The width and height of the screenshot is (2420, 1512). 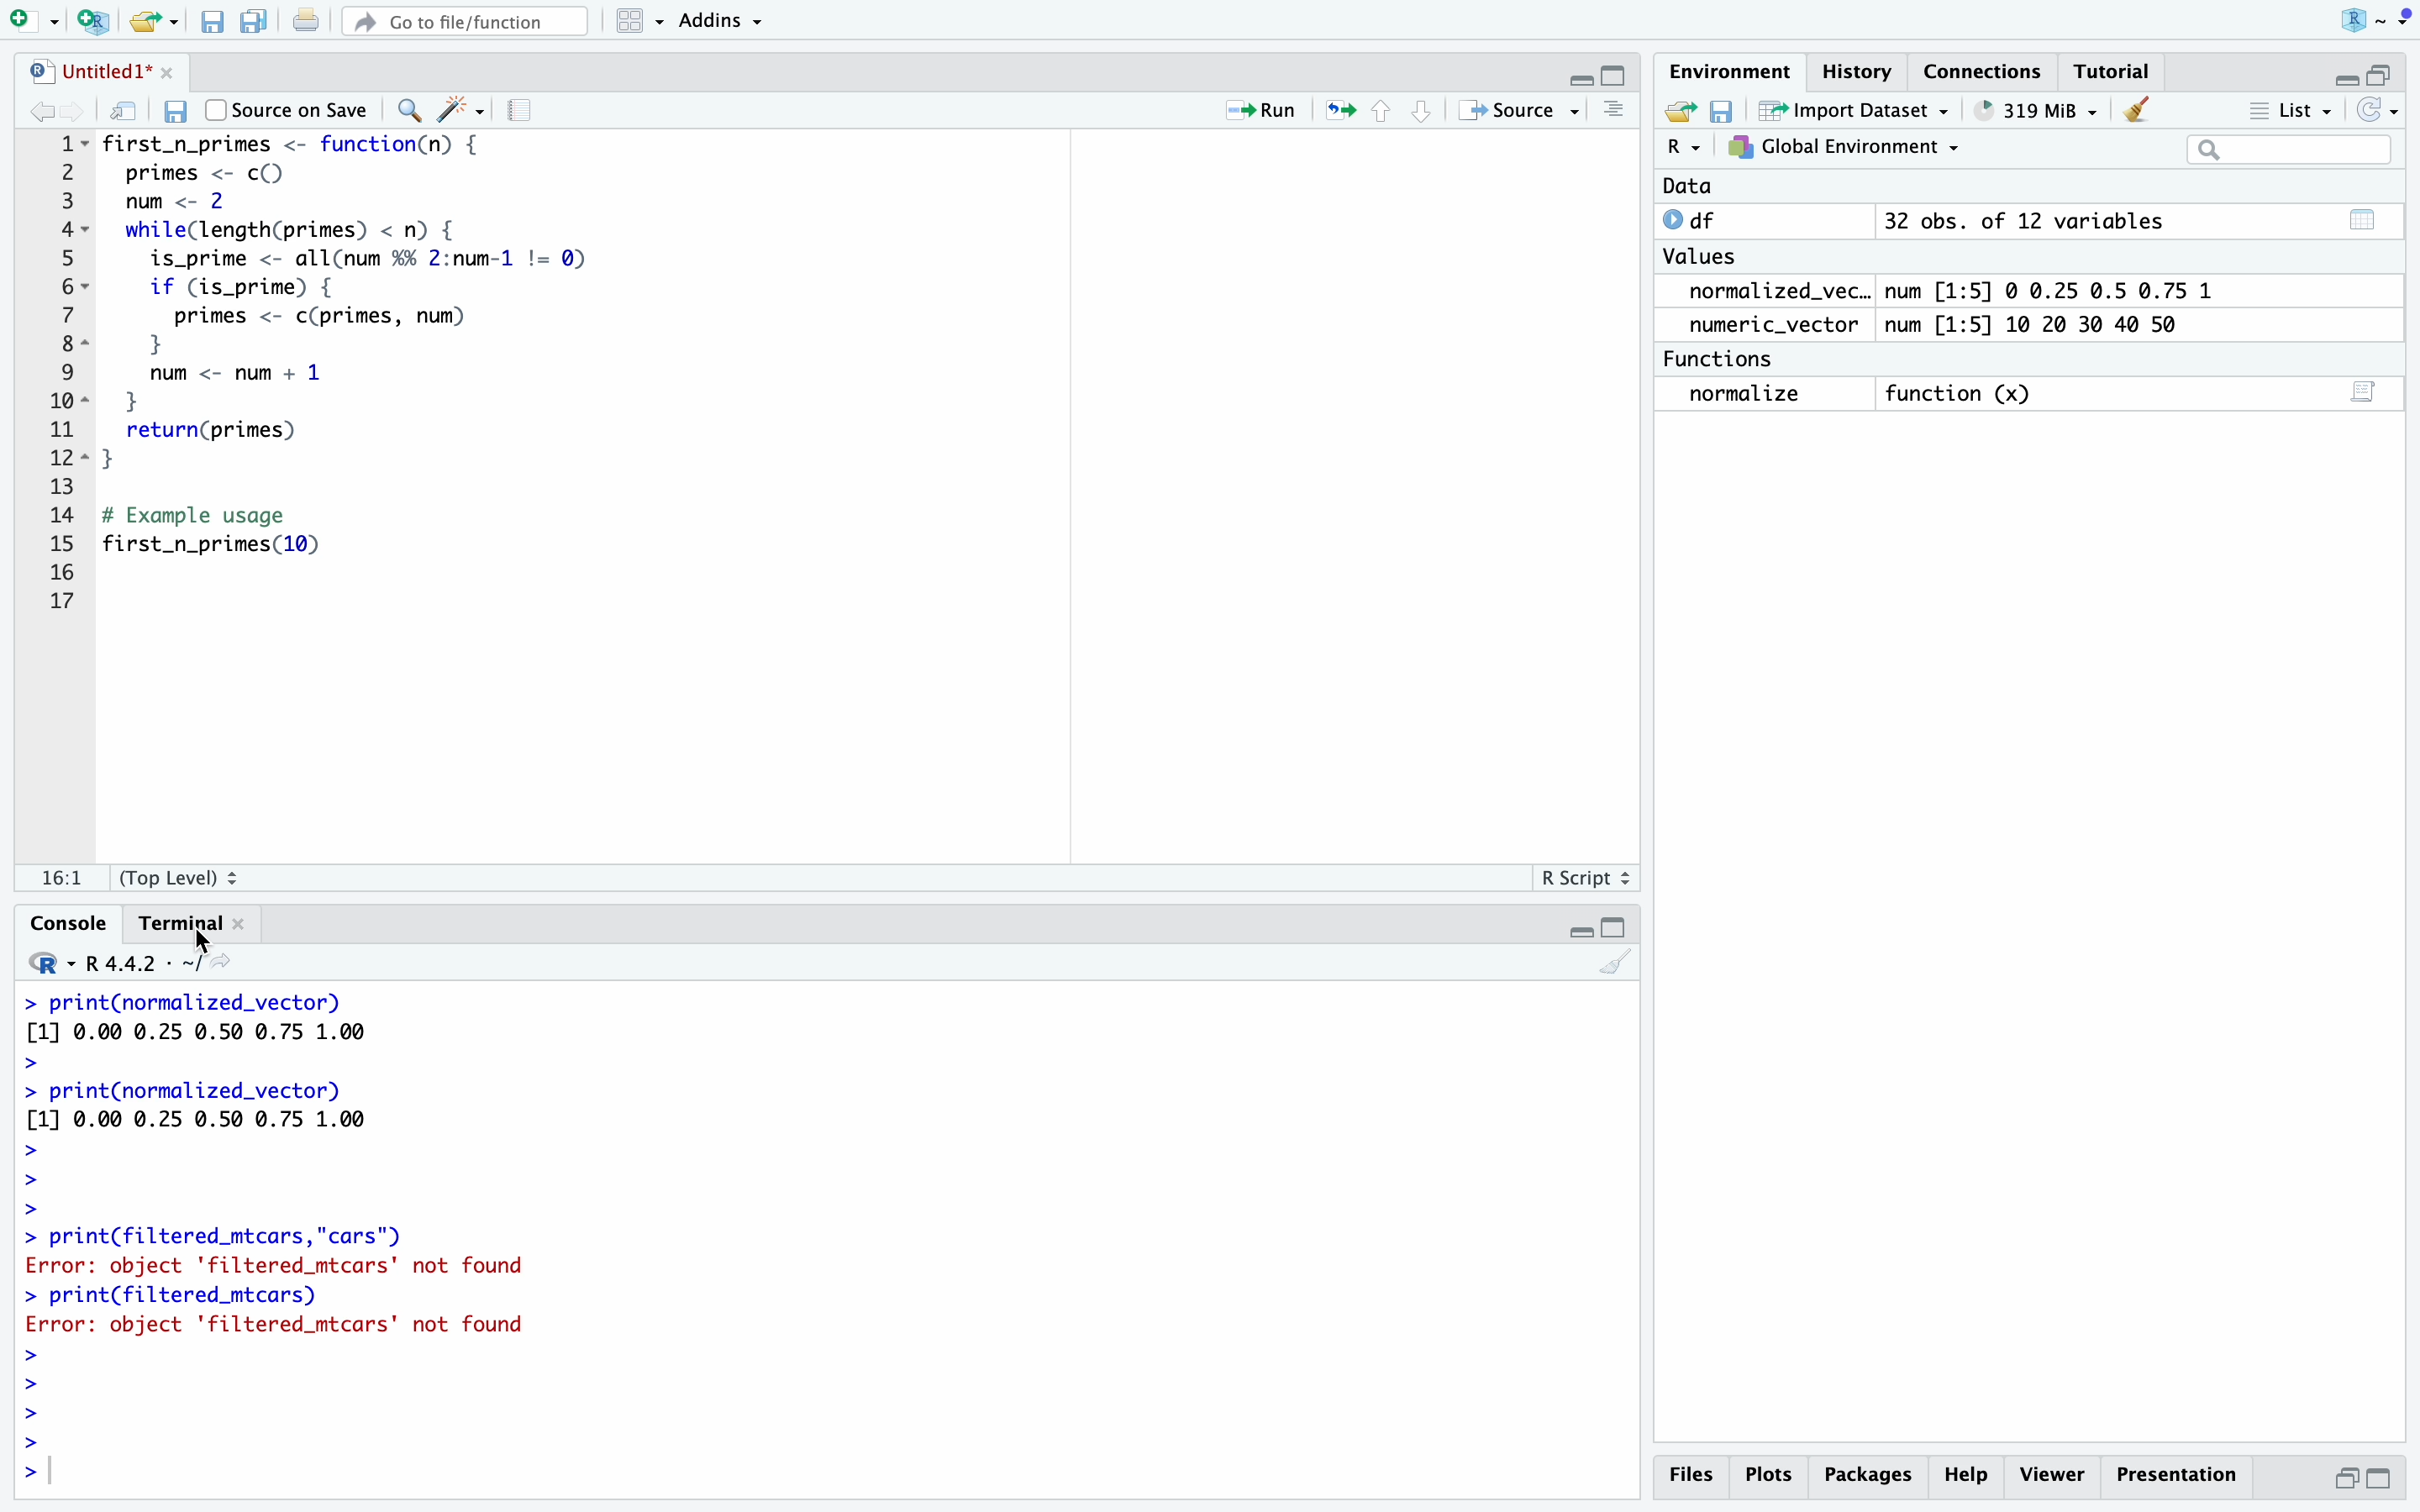 What do you see at coordinates (1772, 1472) in the screenshot?
I see `Plots` at bounding box center [1772, 1472].